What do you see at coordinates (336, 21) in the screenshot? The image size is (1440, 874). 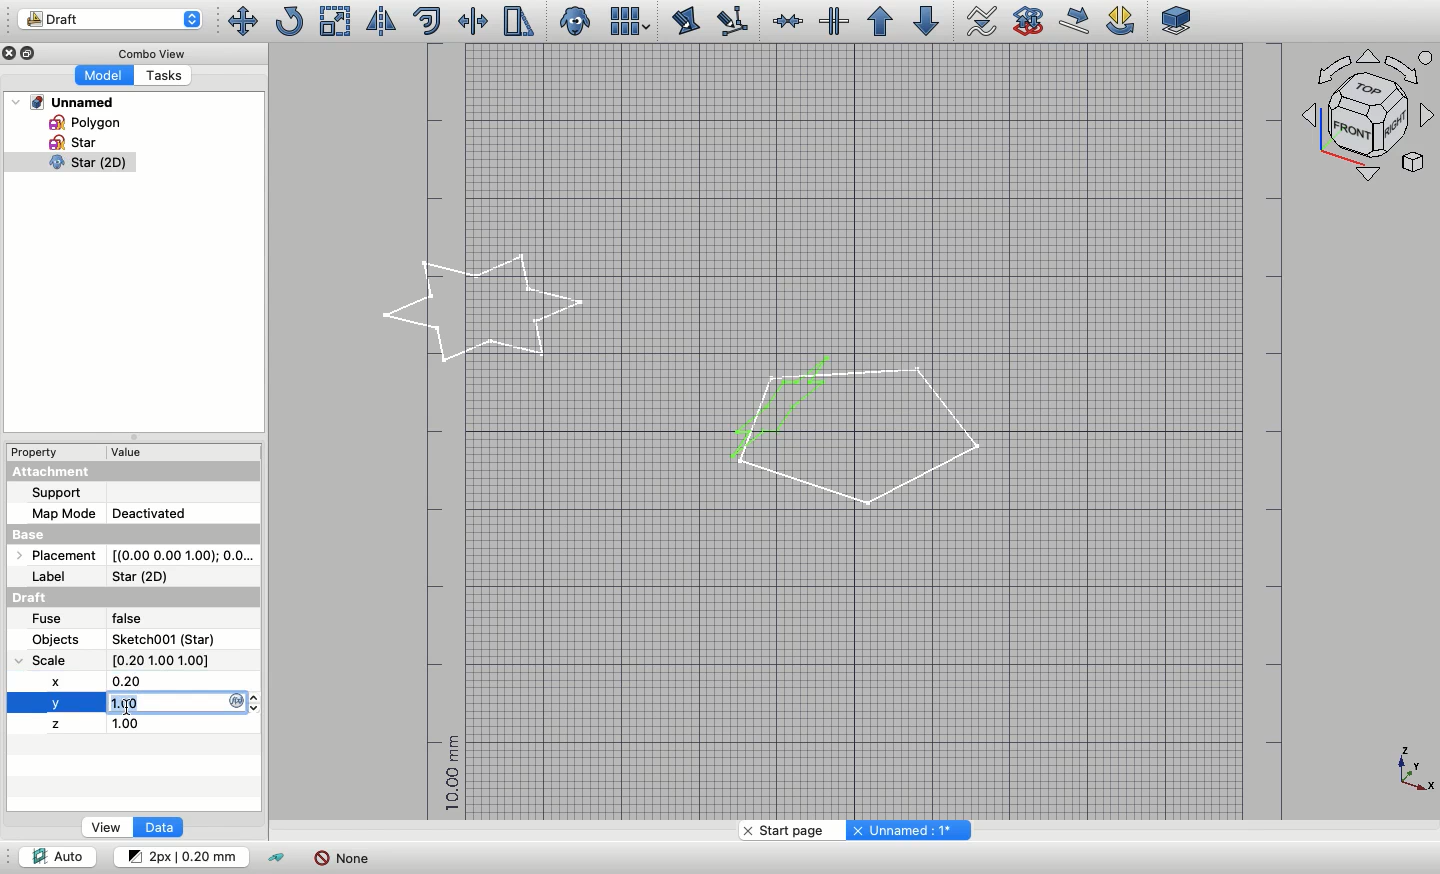 I see `Scale` at bounding box center [336, 21].